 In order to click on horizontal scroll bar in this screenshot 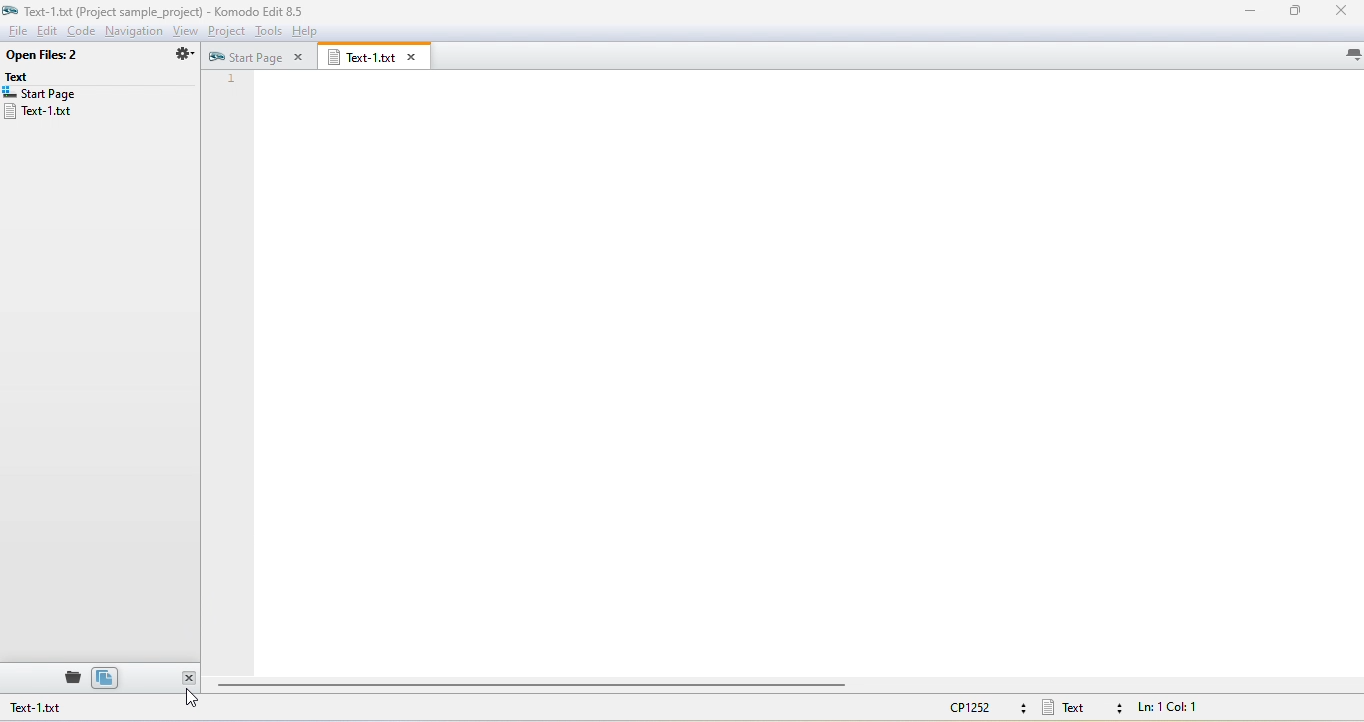, I will do `click(535, 684)`.